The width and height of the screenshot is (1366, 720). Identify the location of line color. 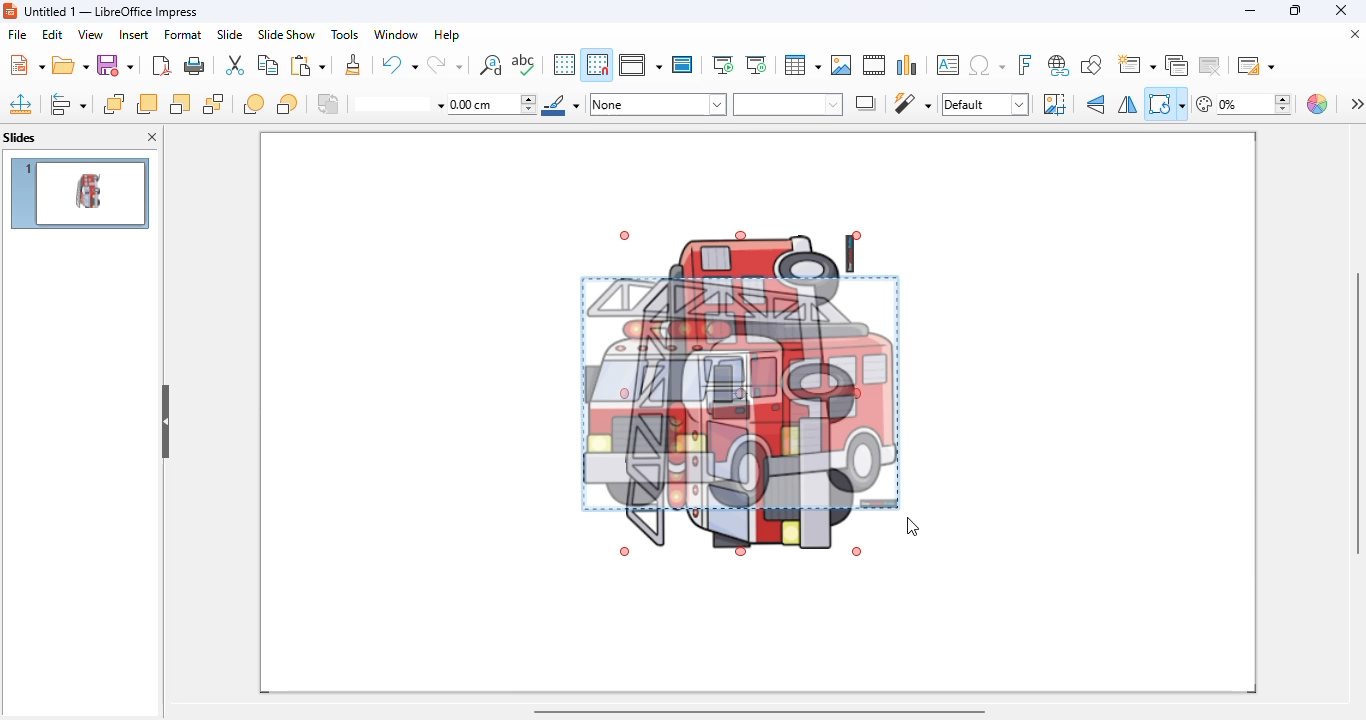
(561, 104).